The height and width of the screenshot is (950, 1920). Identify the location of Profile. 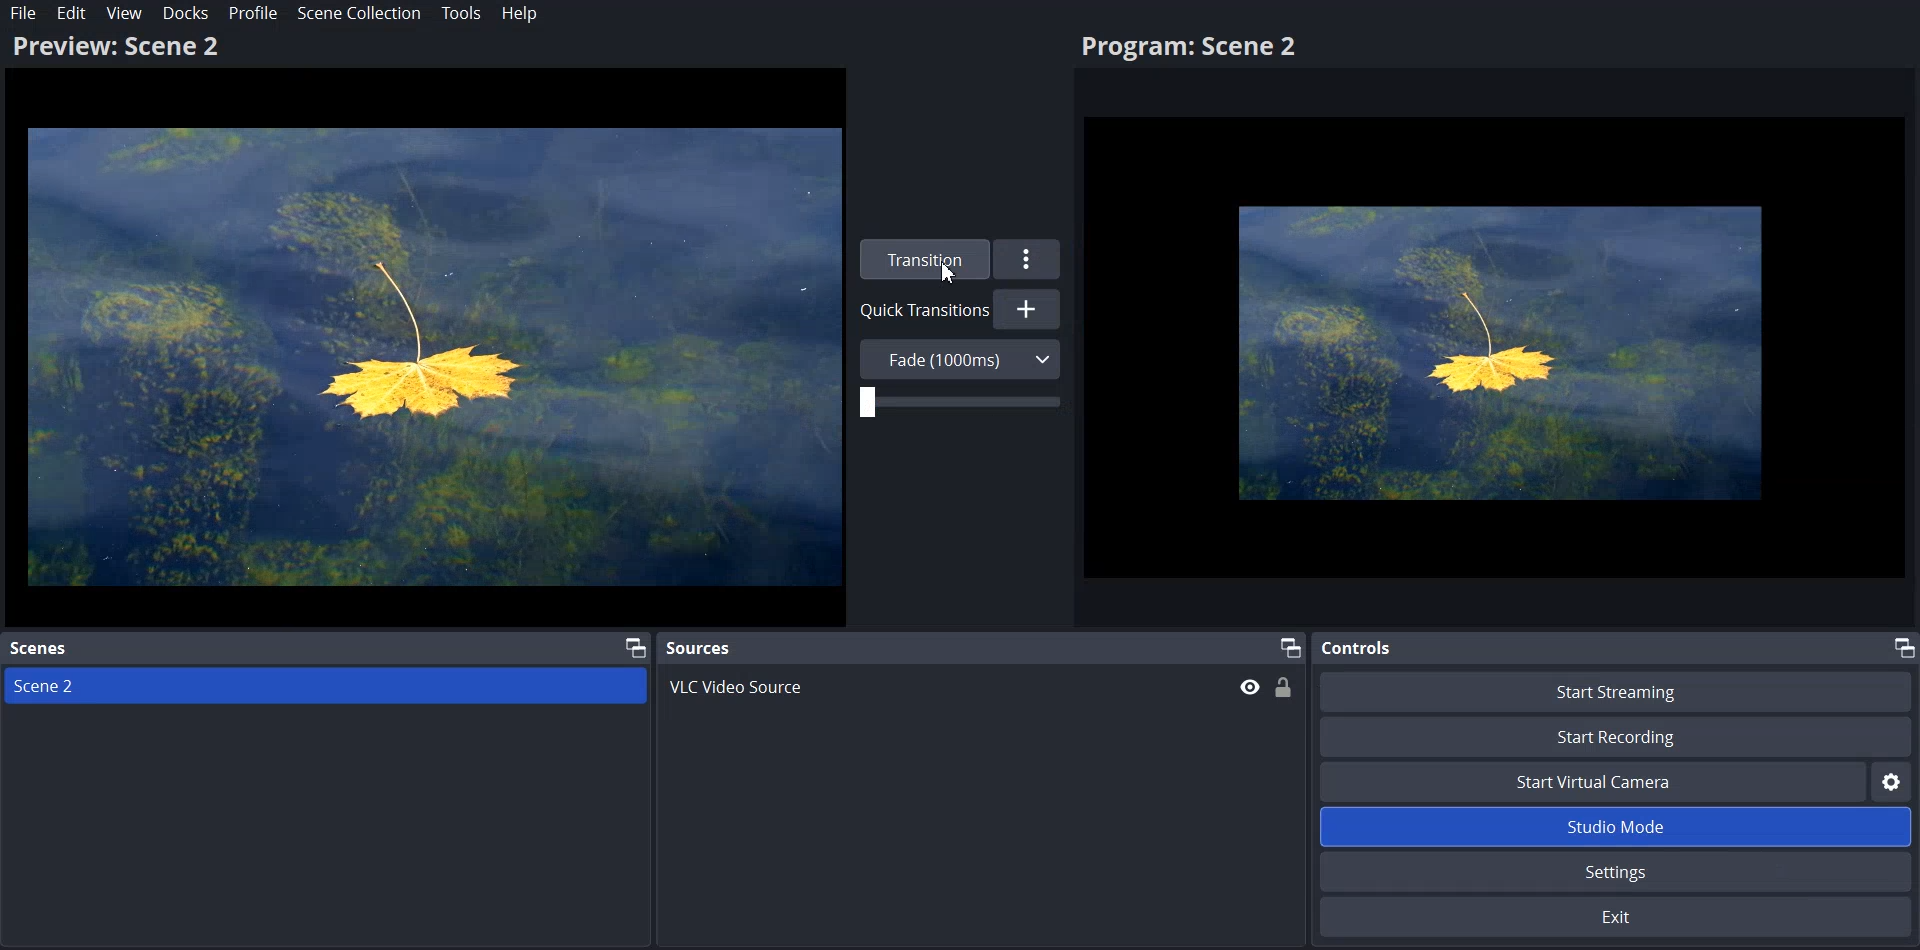
(254, 13).